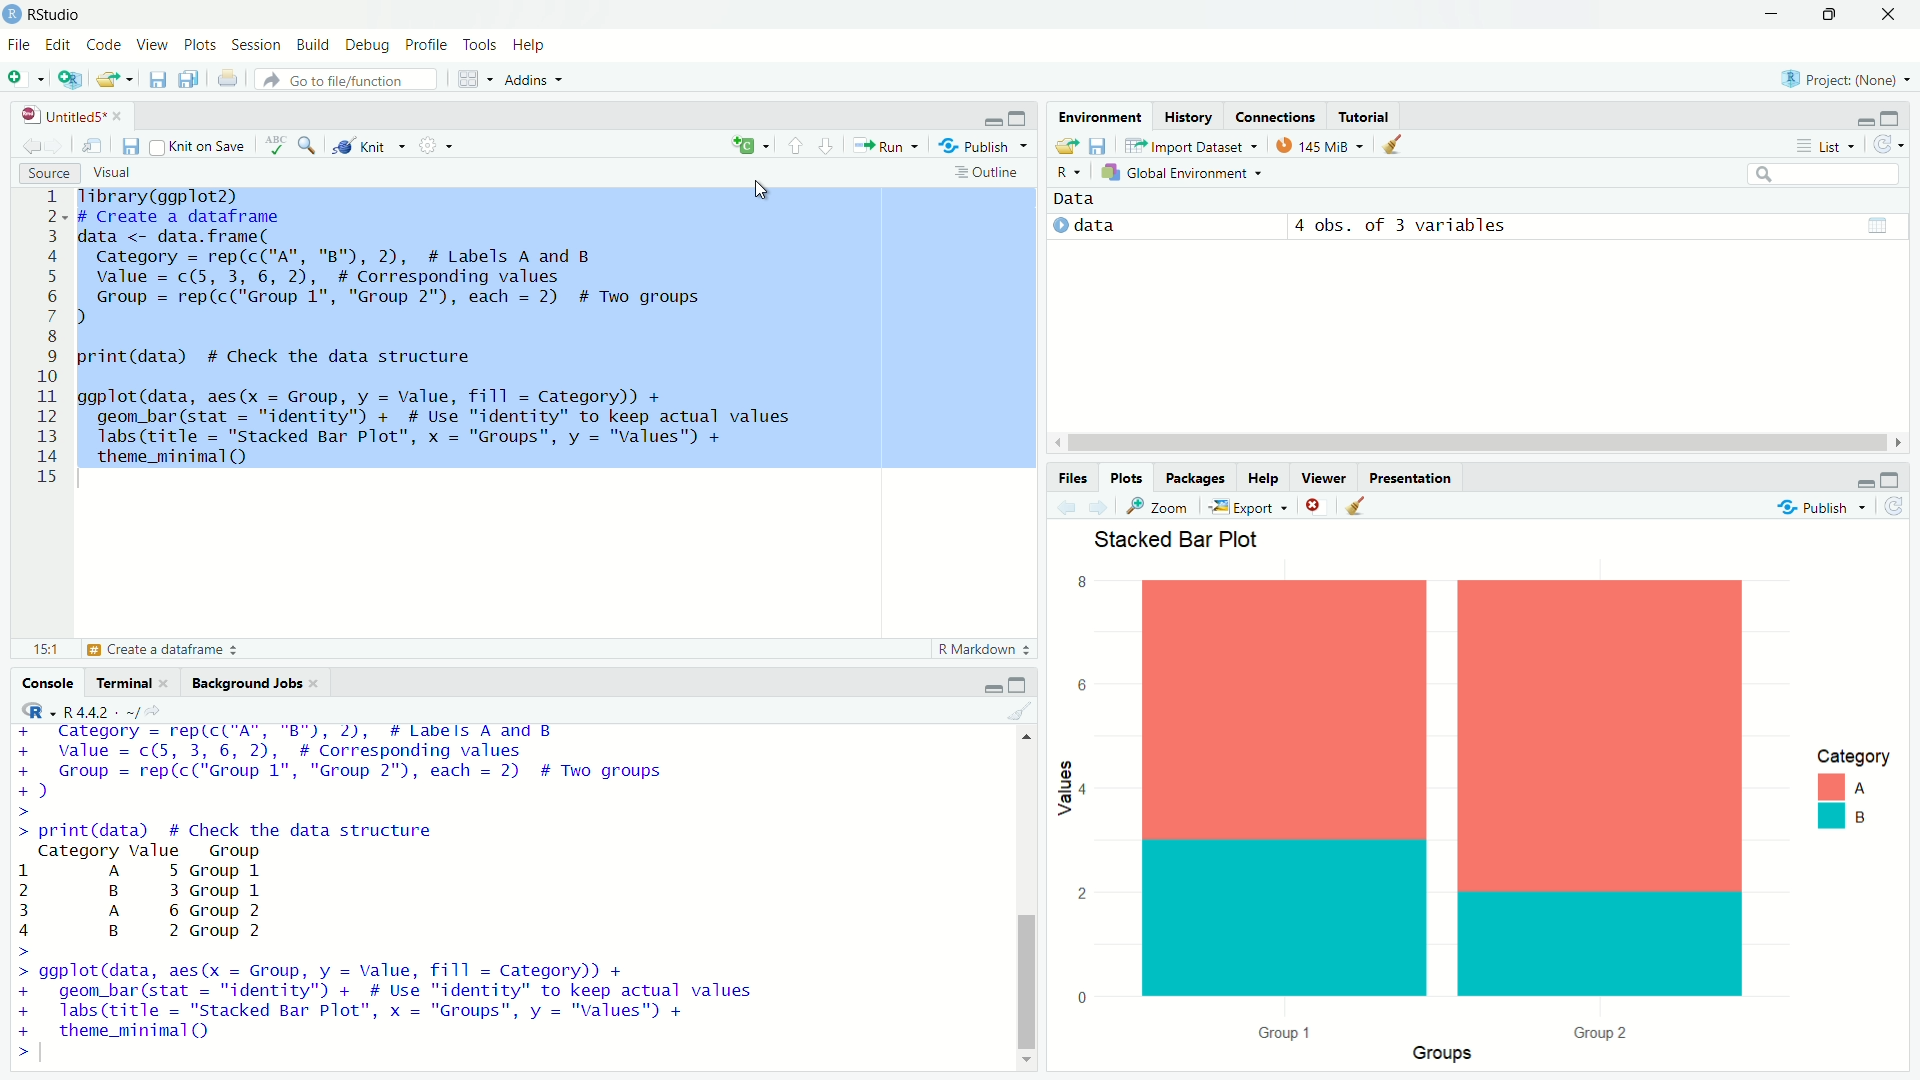  Describe the element at coordinates (201, 145) in the screenshot. I see `Knit on Save` at that location.